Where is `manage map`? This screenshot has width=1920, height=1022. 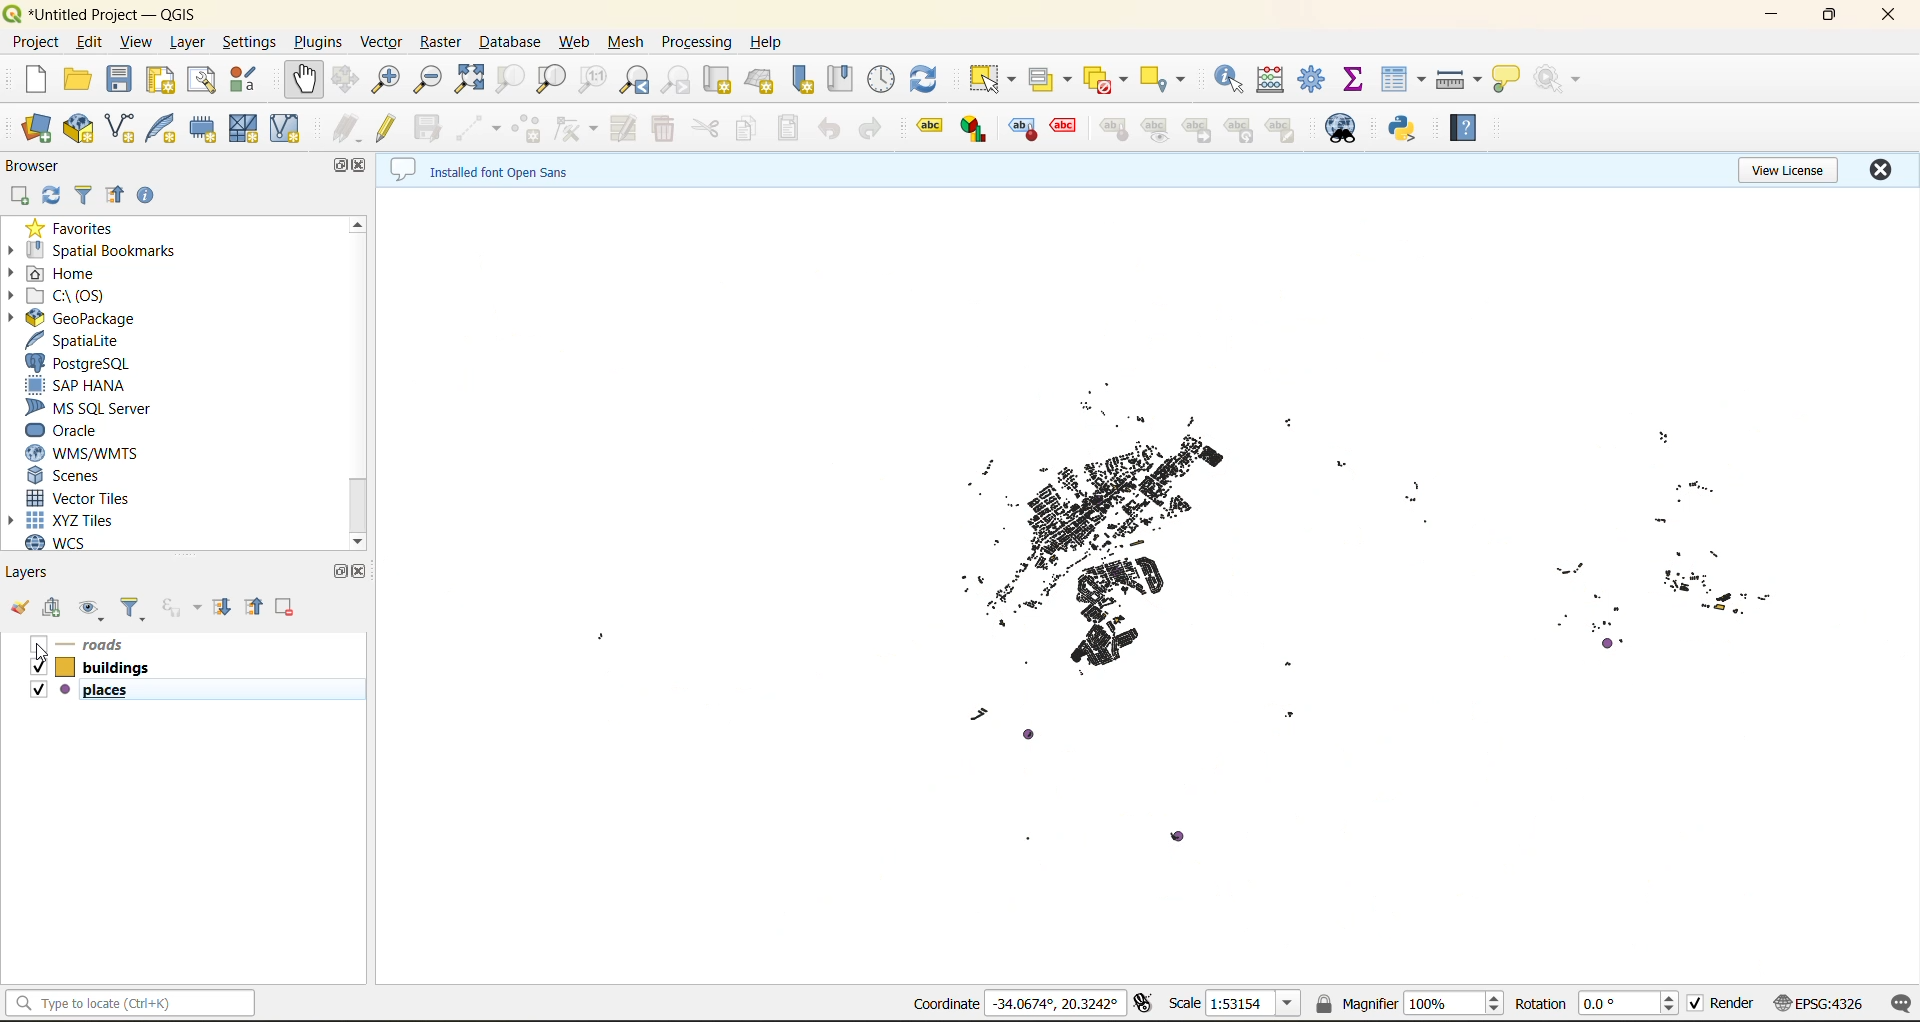
manage map is located at coordinates (93, 606).